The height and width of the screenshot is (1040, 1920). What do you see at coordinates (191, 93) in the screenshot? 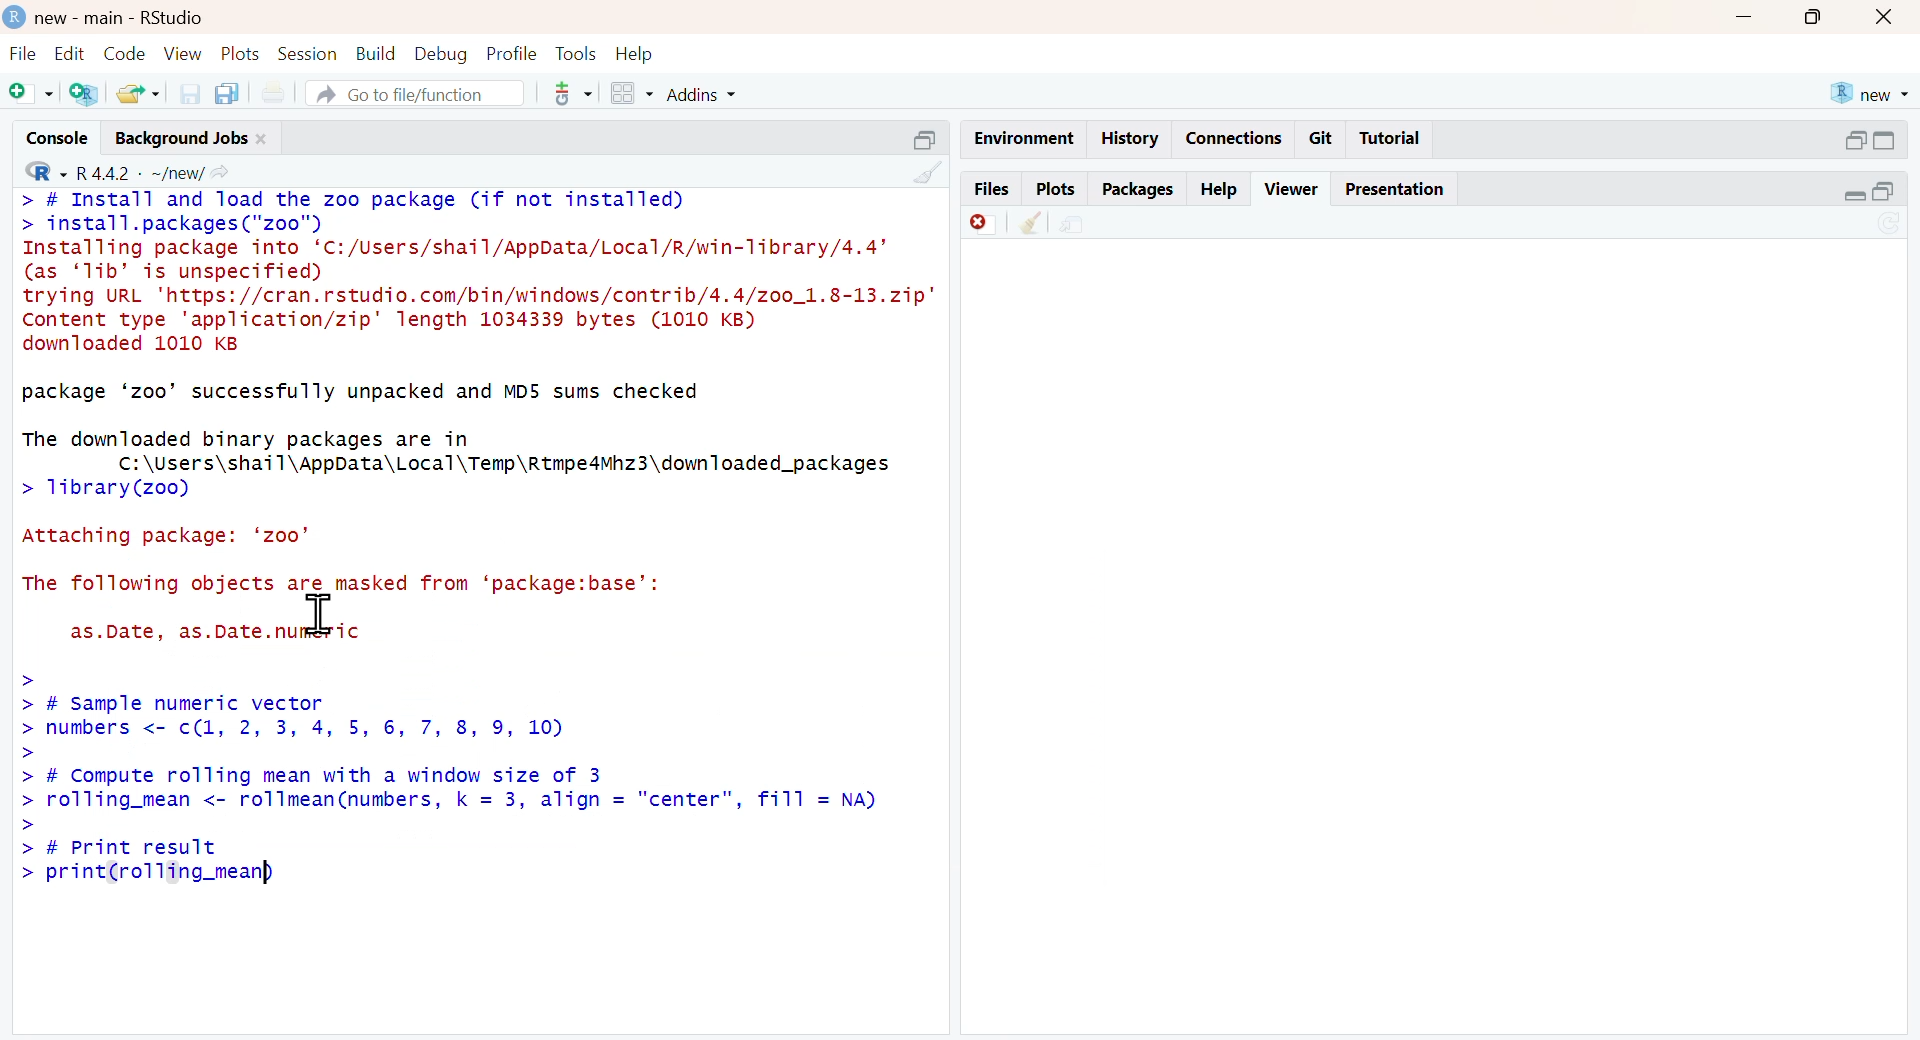
I see `save` at bounding box center [191, 93].